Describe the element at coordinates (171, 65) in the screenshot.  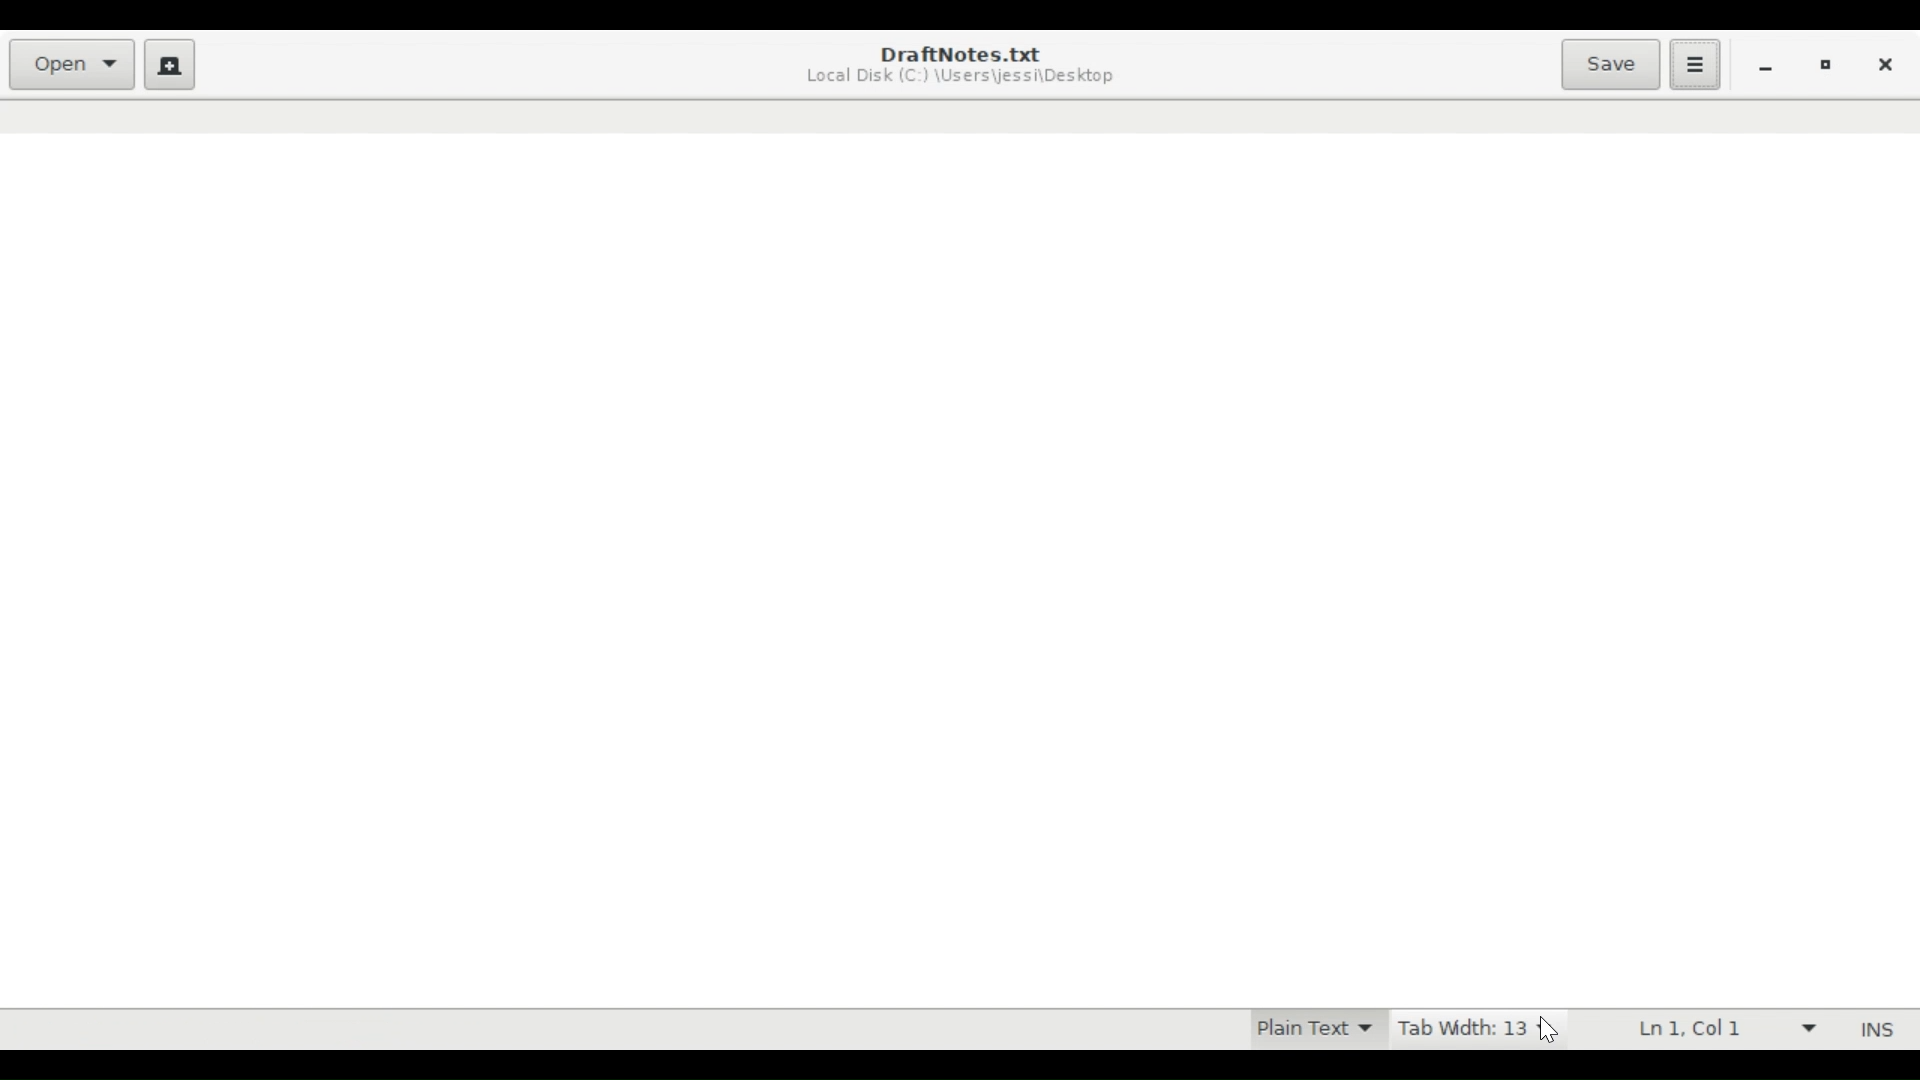
I see `Create a new document` at that location.